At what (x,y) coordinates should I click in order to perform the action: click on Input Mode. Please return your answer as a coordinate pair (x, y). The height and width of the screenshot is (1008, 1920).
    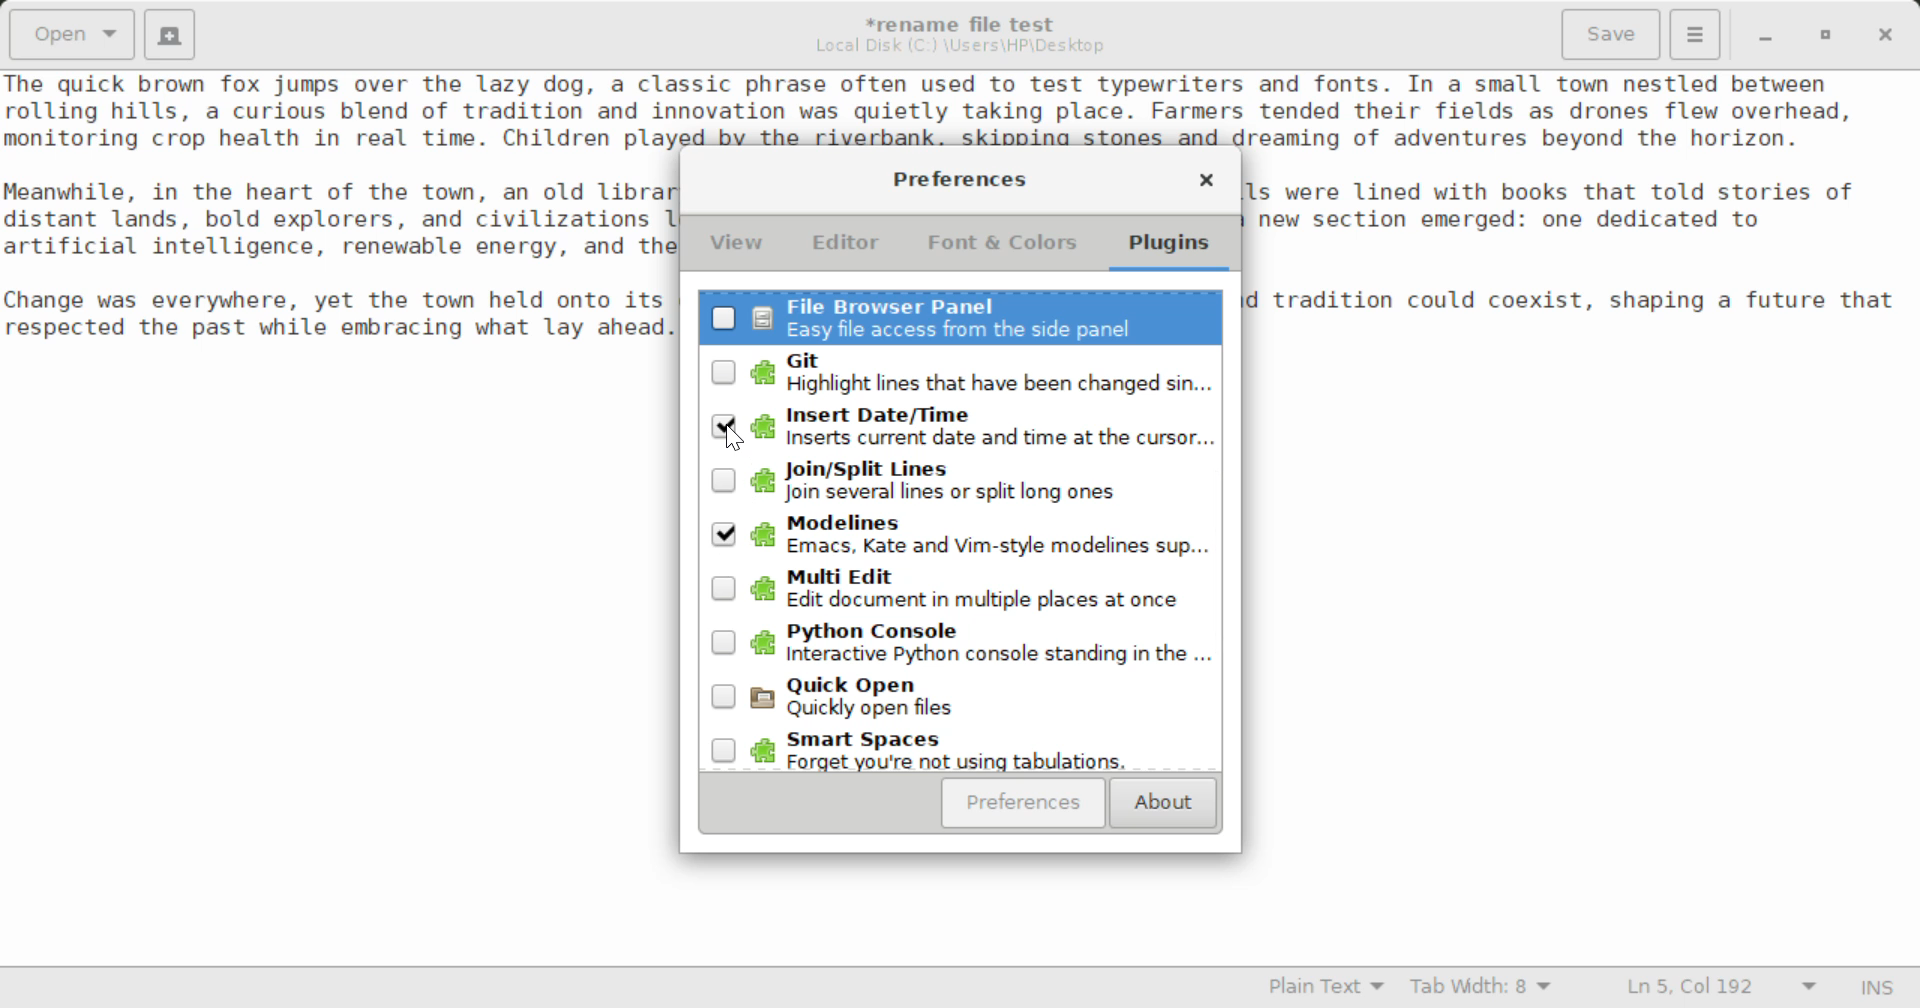
    Looking at the image, I should click on (1877, 990).